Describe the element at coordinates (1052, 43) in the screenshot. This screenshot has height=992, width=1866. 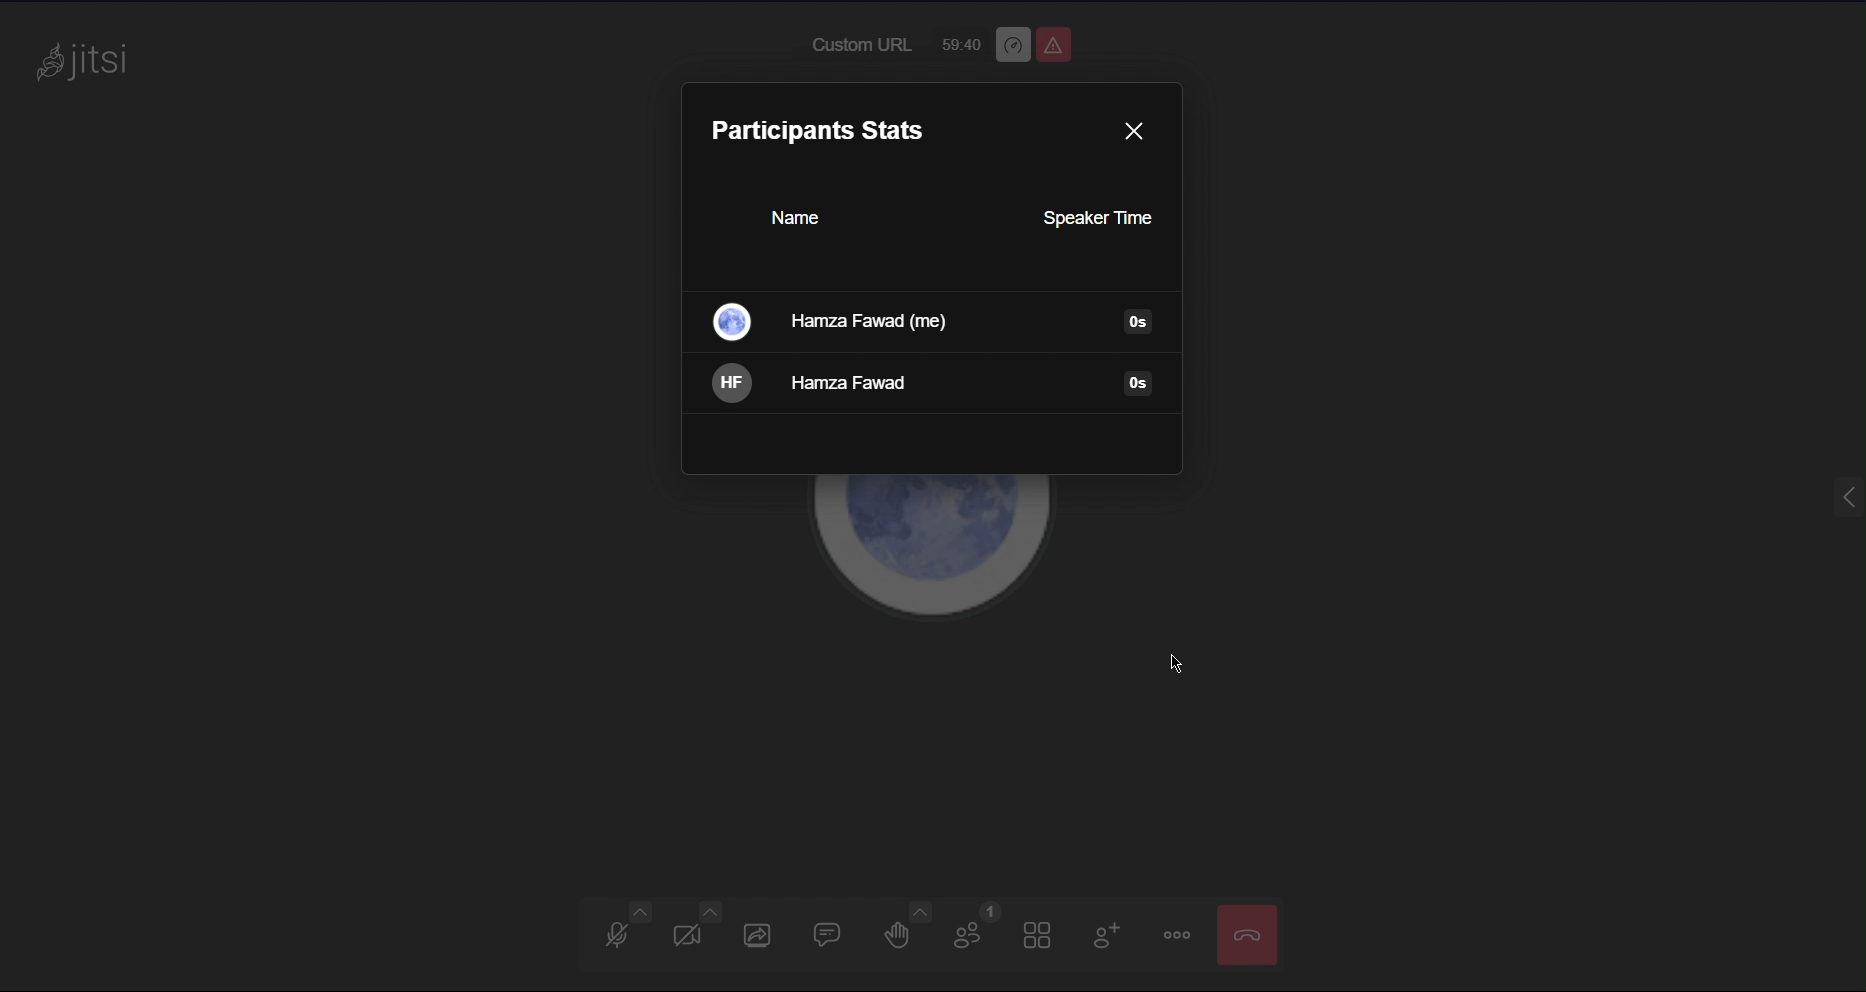
I see `Unsafe` at that location.